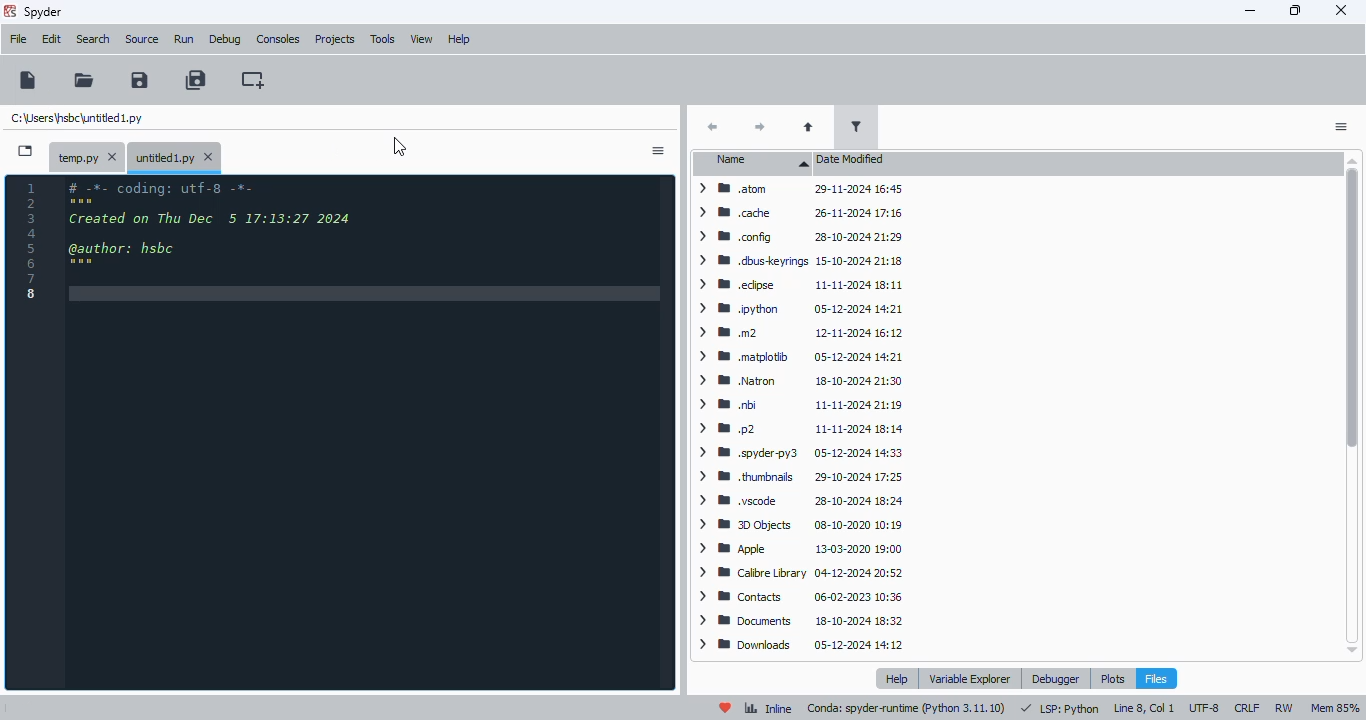 This screenshot has width=1366, height=720. I want to click on parent, so click(809, 127).